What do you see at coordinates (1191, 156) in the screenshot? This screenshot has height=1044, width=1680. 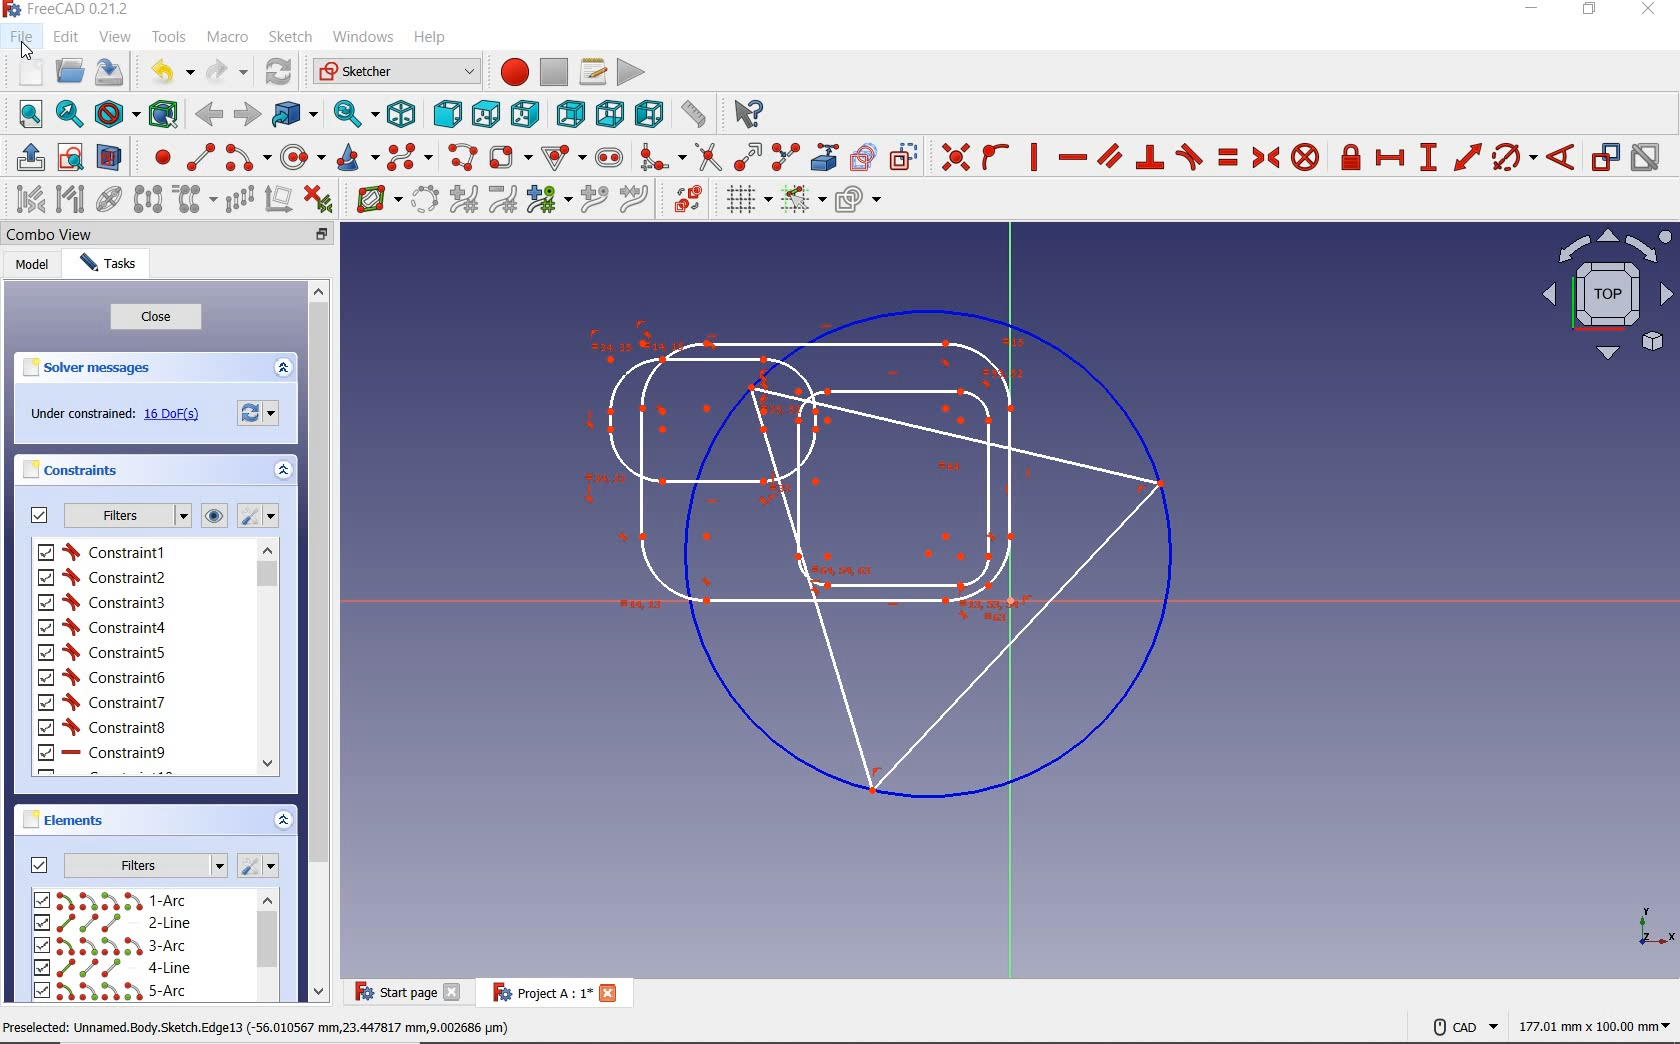 I see `constrain tangent` at bounding box center [1191, 156].